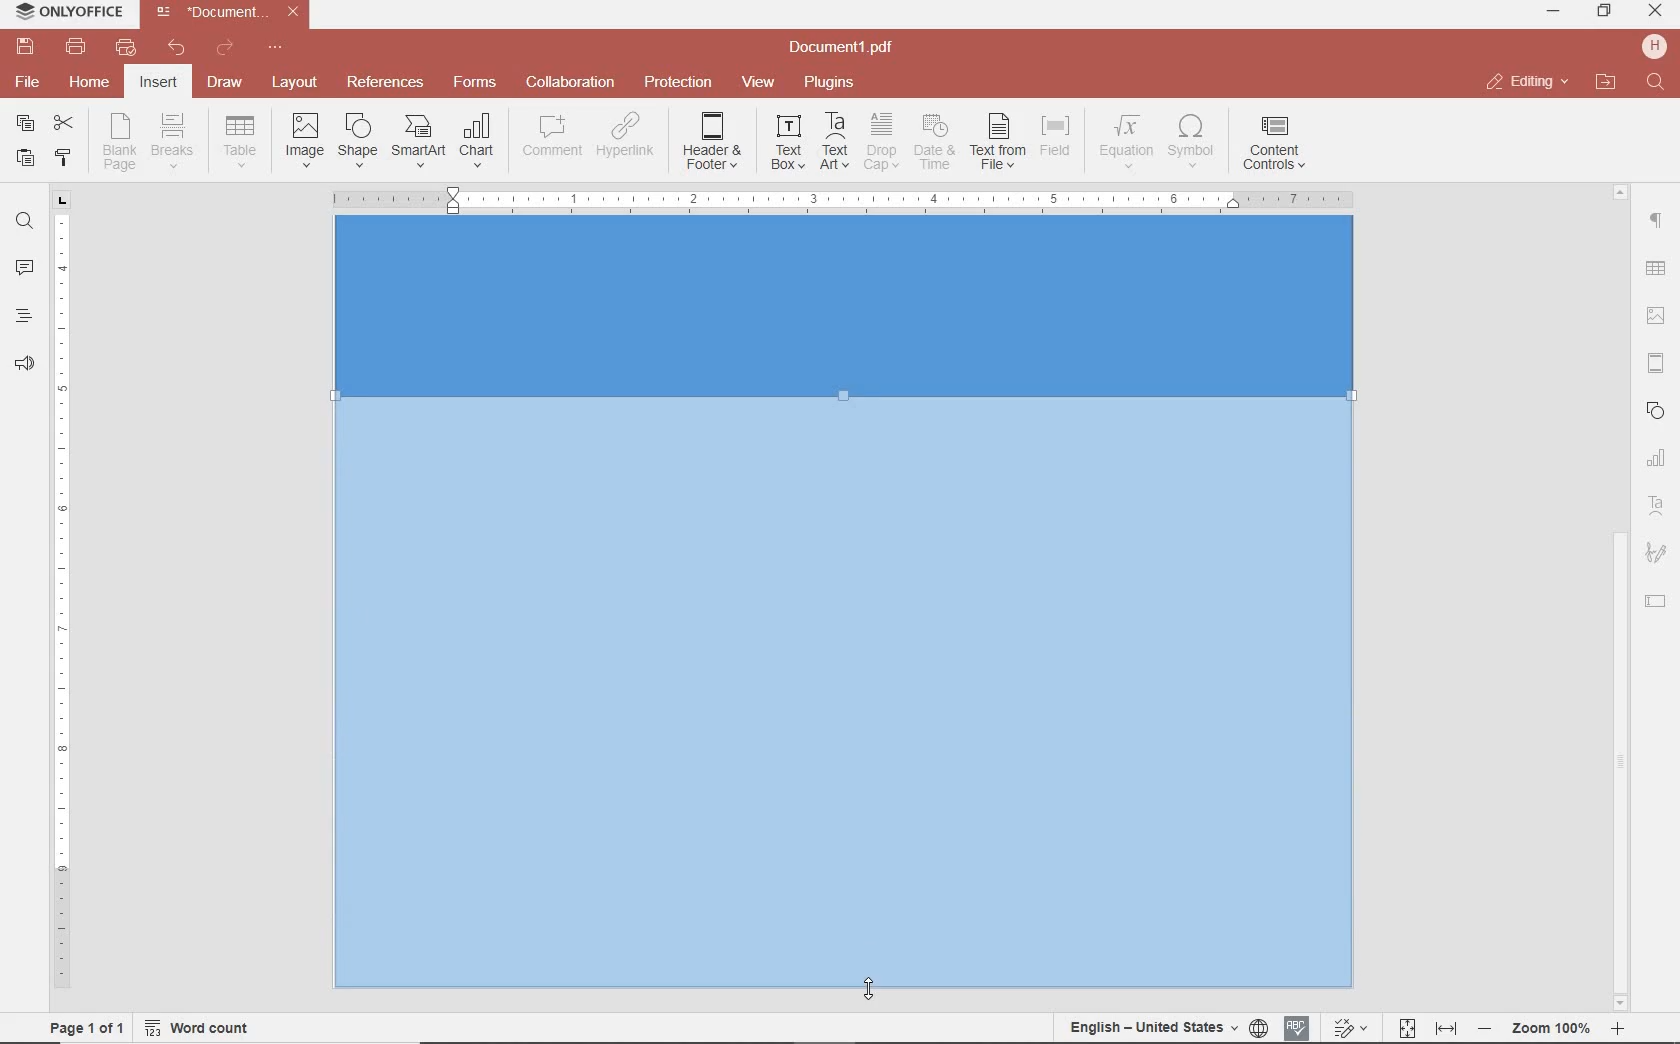 This screenshot has height=1044, width=1680. Describe the element at coordinates (1348, 1029) in the screenshot. I see `track change` at that location.